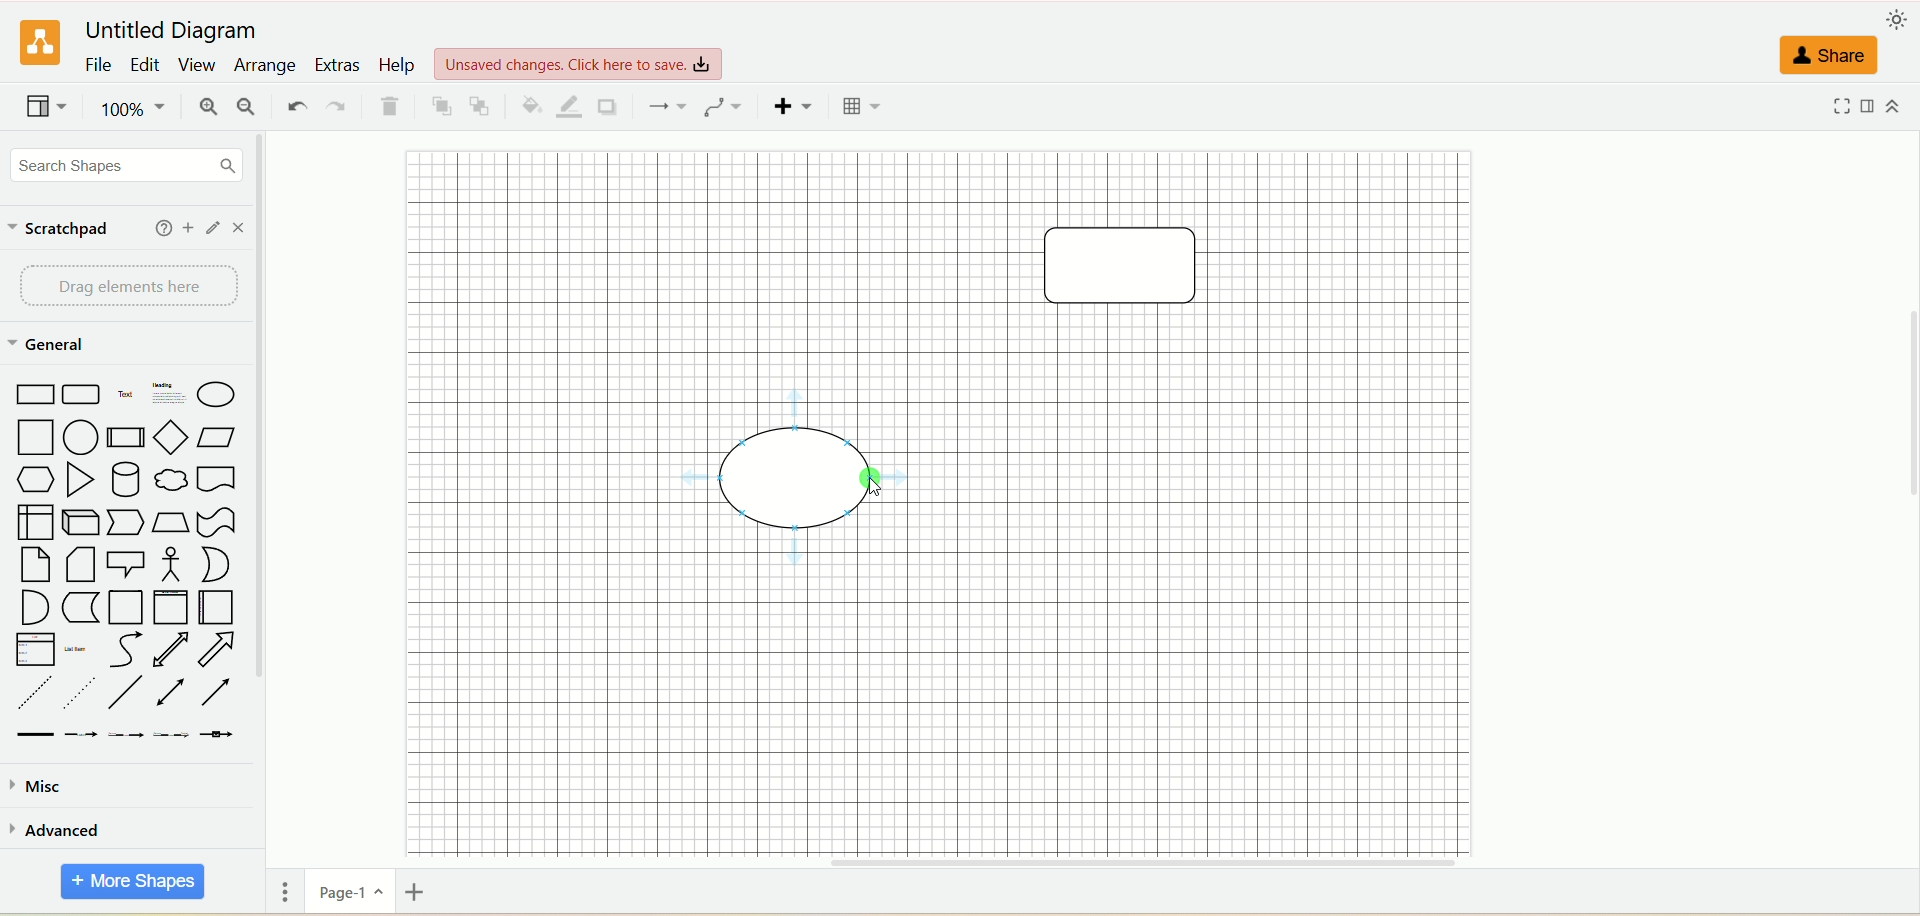 The image size is (1920, 916). What do you see at coordinates (127, 288) in the screenshot?
I see `drag element here` at bounding box center [127, 288].